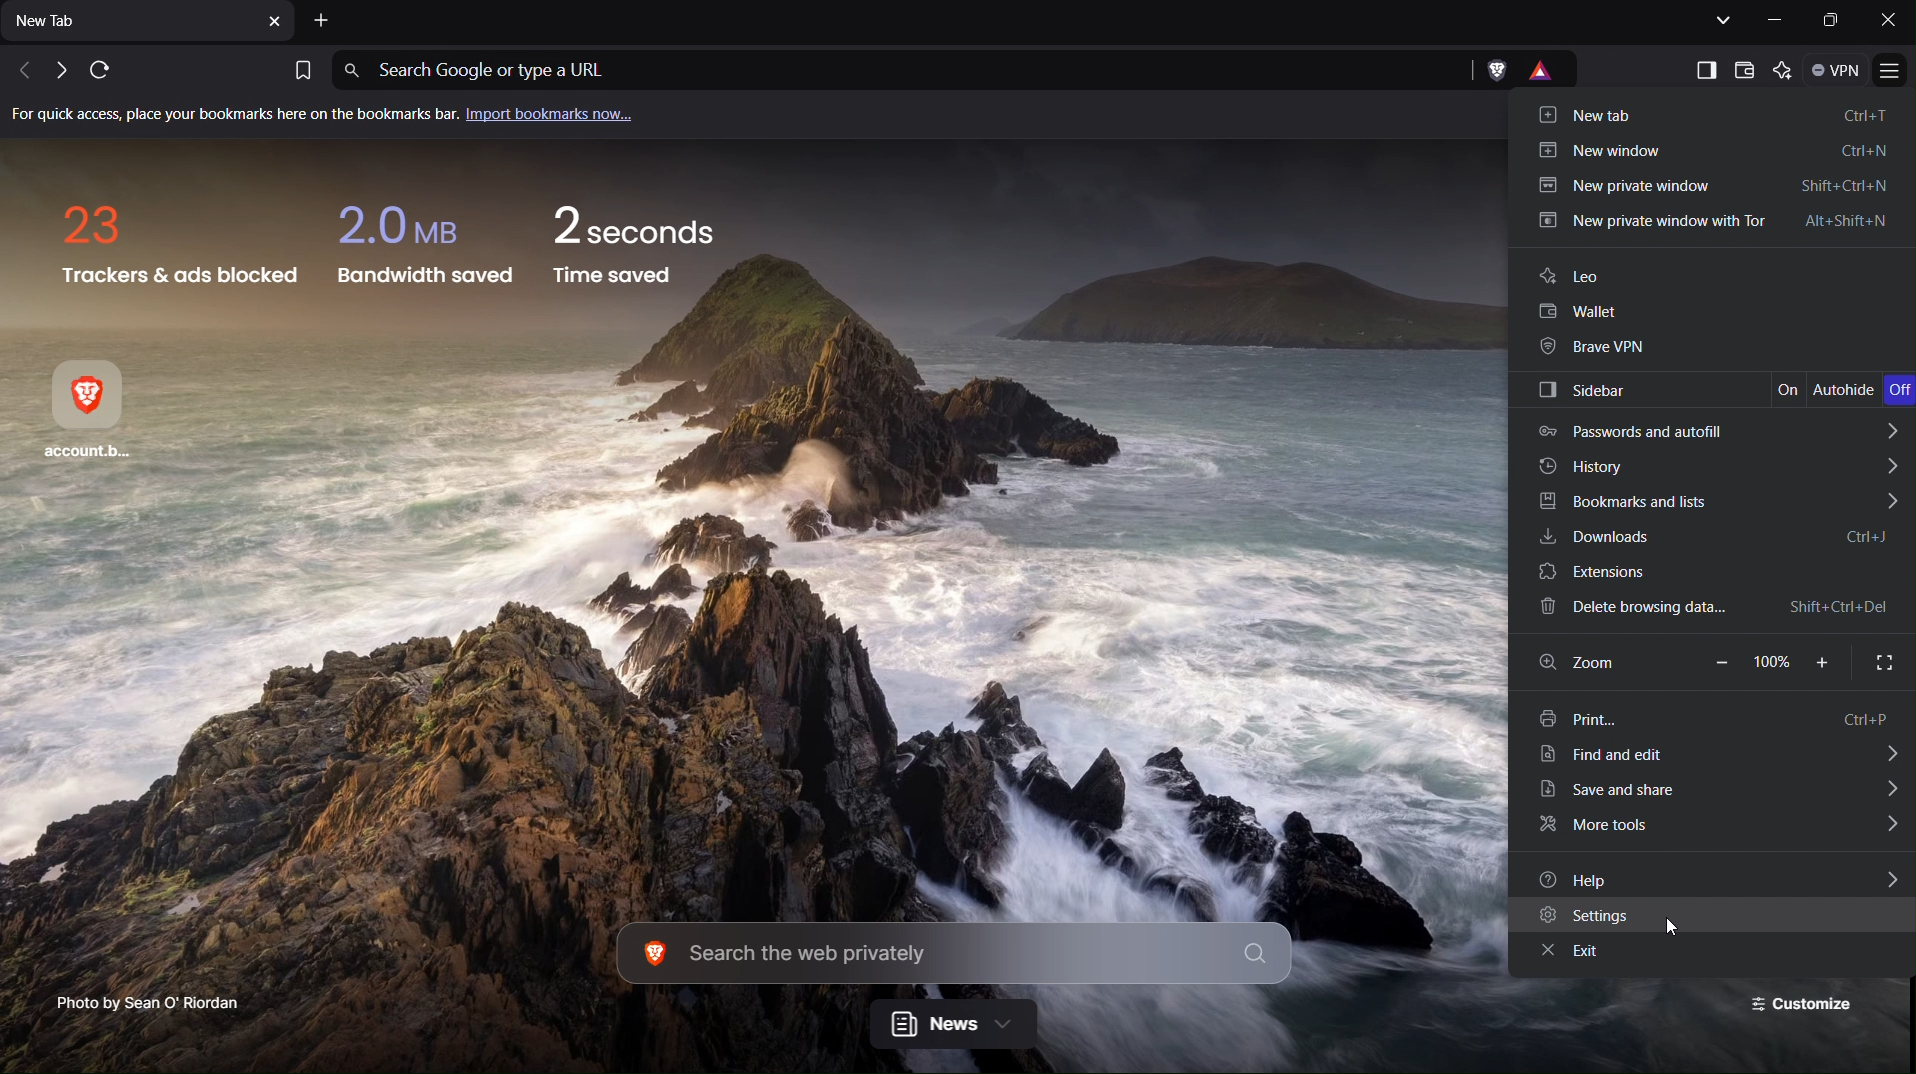 Image resolution: width=1916 pixels, height=1074 pixels. Describe the element at coordinates (1888, 20) in the screenshot. I see `Close` at that location.